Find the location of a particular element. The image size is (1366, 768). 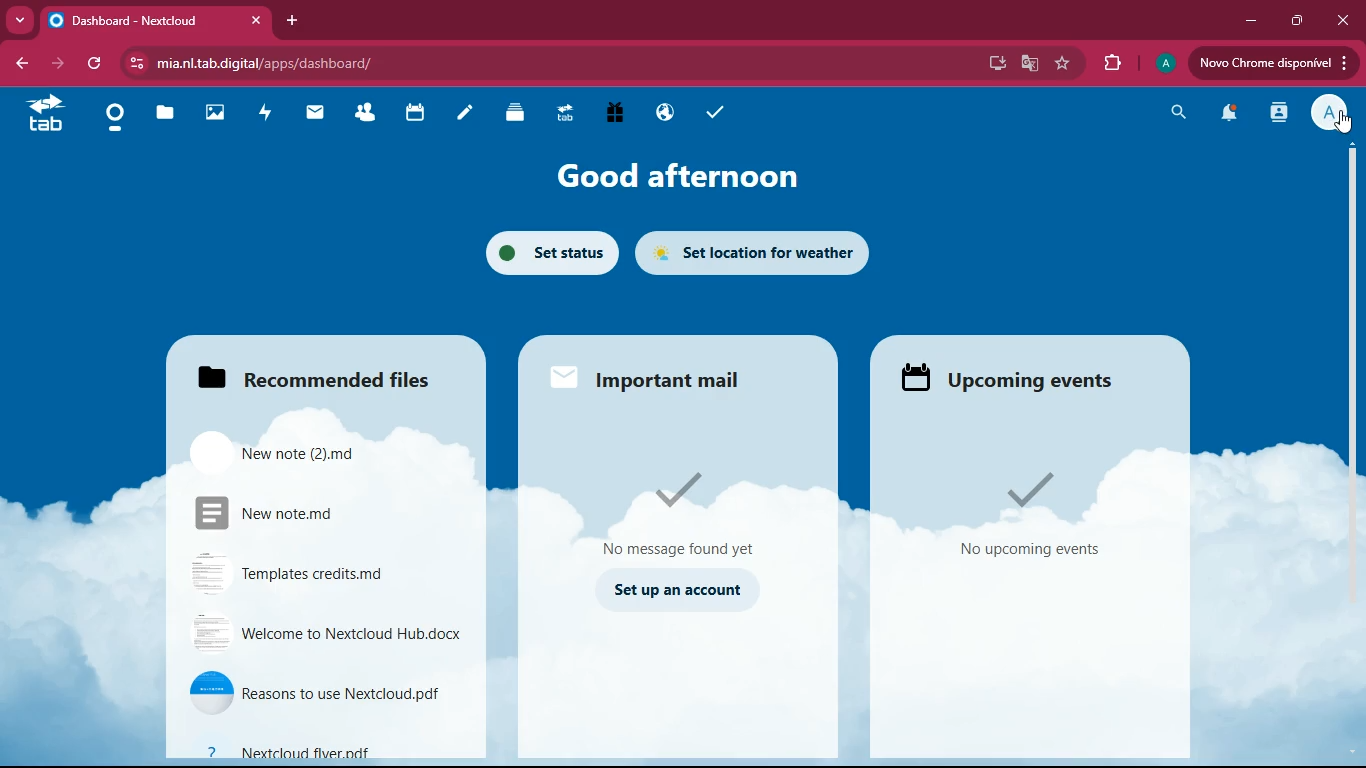

file is located at coordinates (318, 572).